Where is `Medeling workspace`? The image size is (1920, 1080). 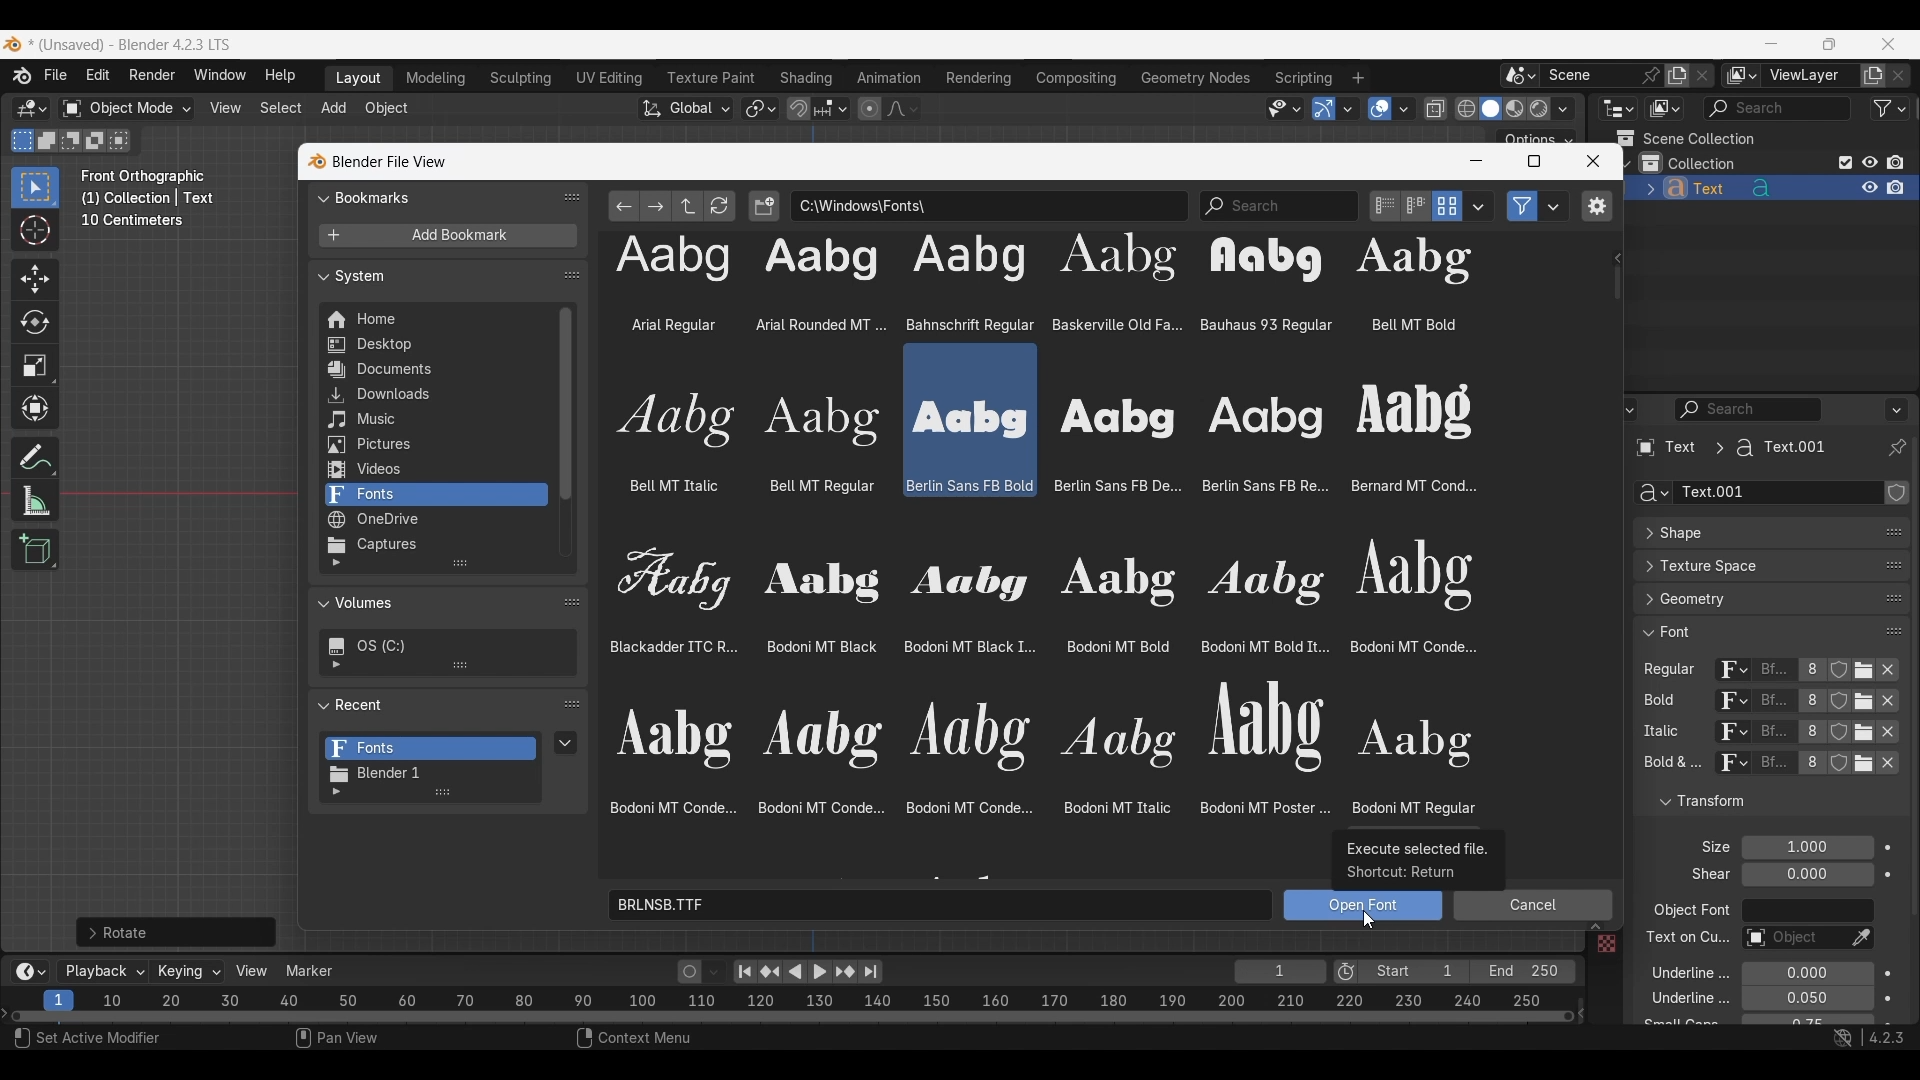
Medeling workspace is located at coordinates (436, 79).